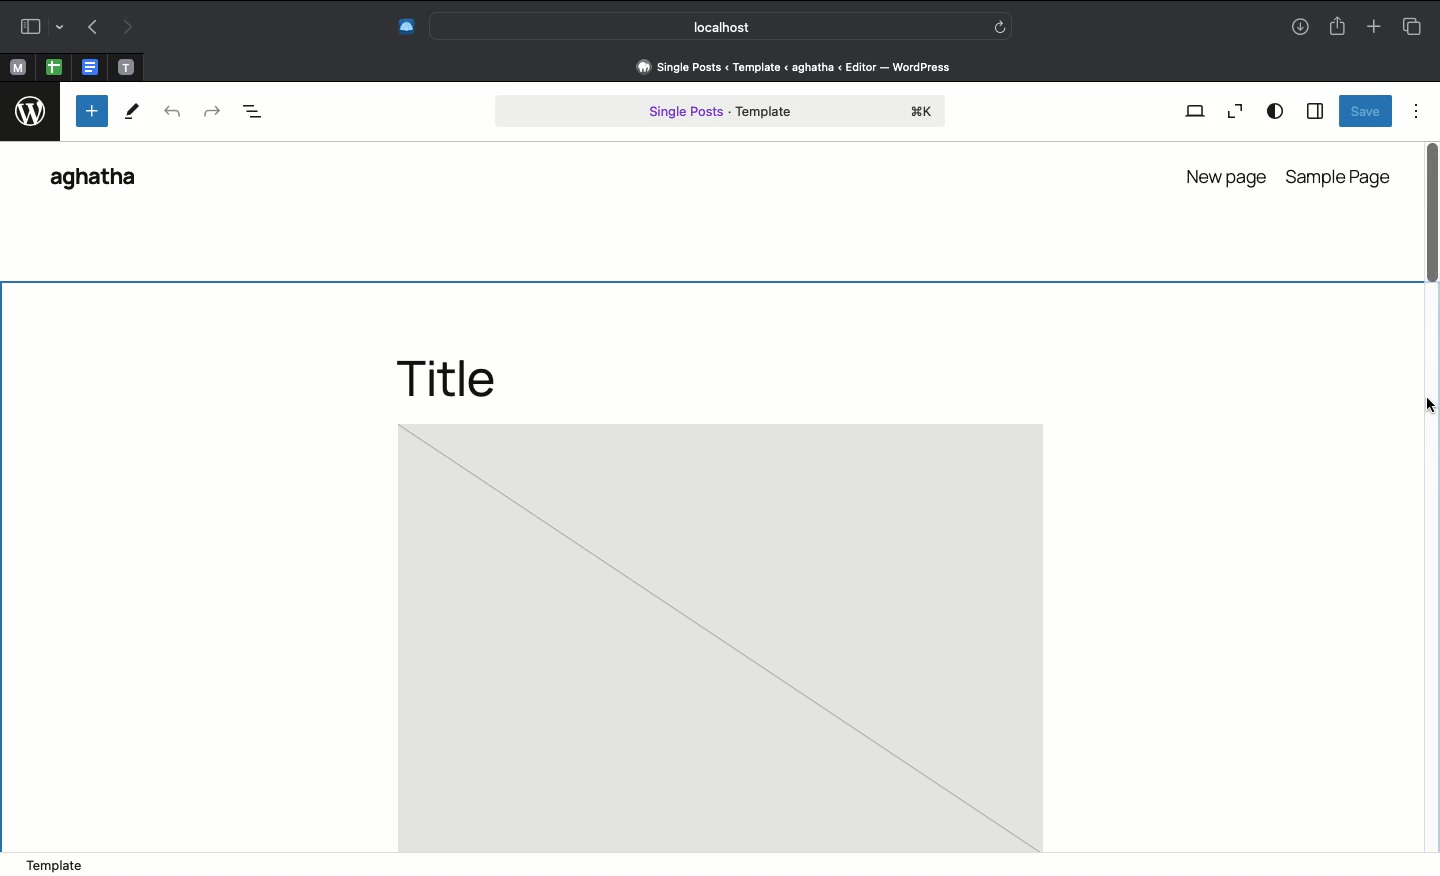 This screenshot has width=1440, height=876. I want to click on Template, so click(55, 863).